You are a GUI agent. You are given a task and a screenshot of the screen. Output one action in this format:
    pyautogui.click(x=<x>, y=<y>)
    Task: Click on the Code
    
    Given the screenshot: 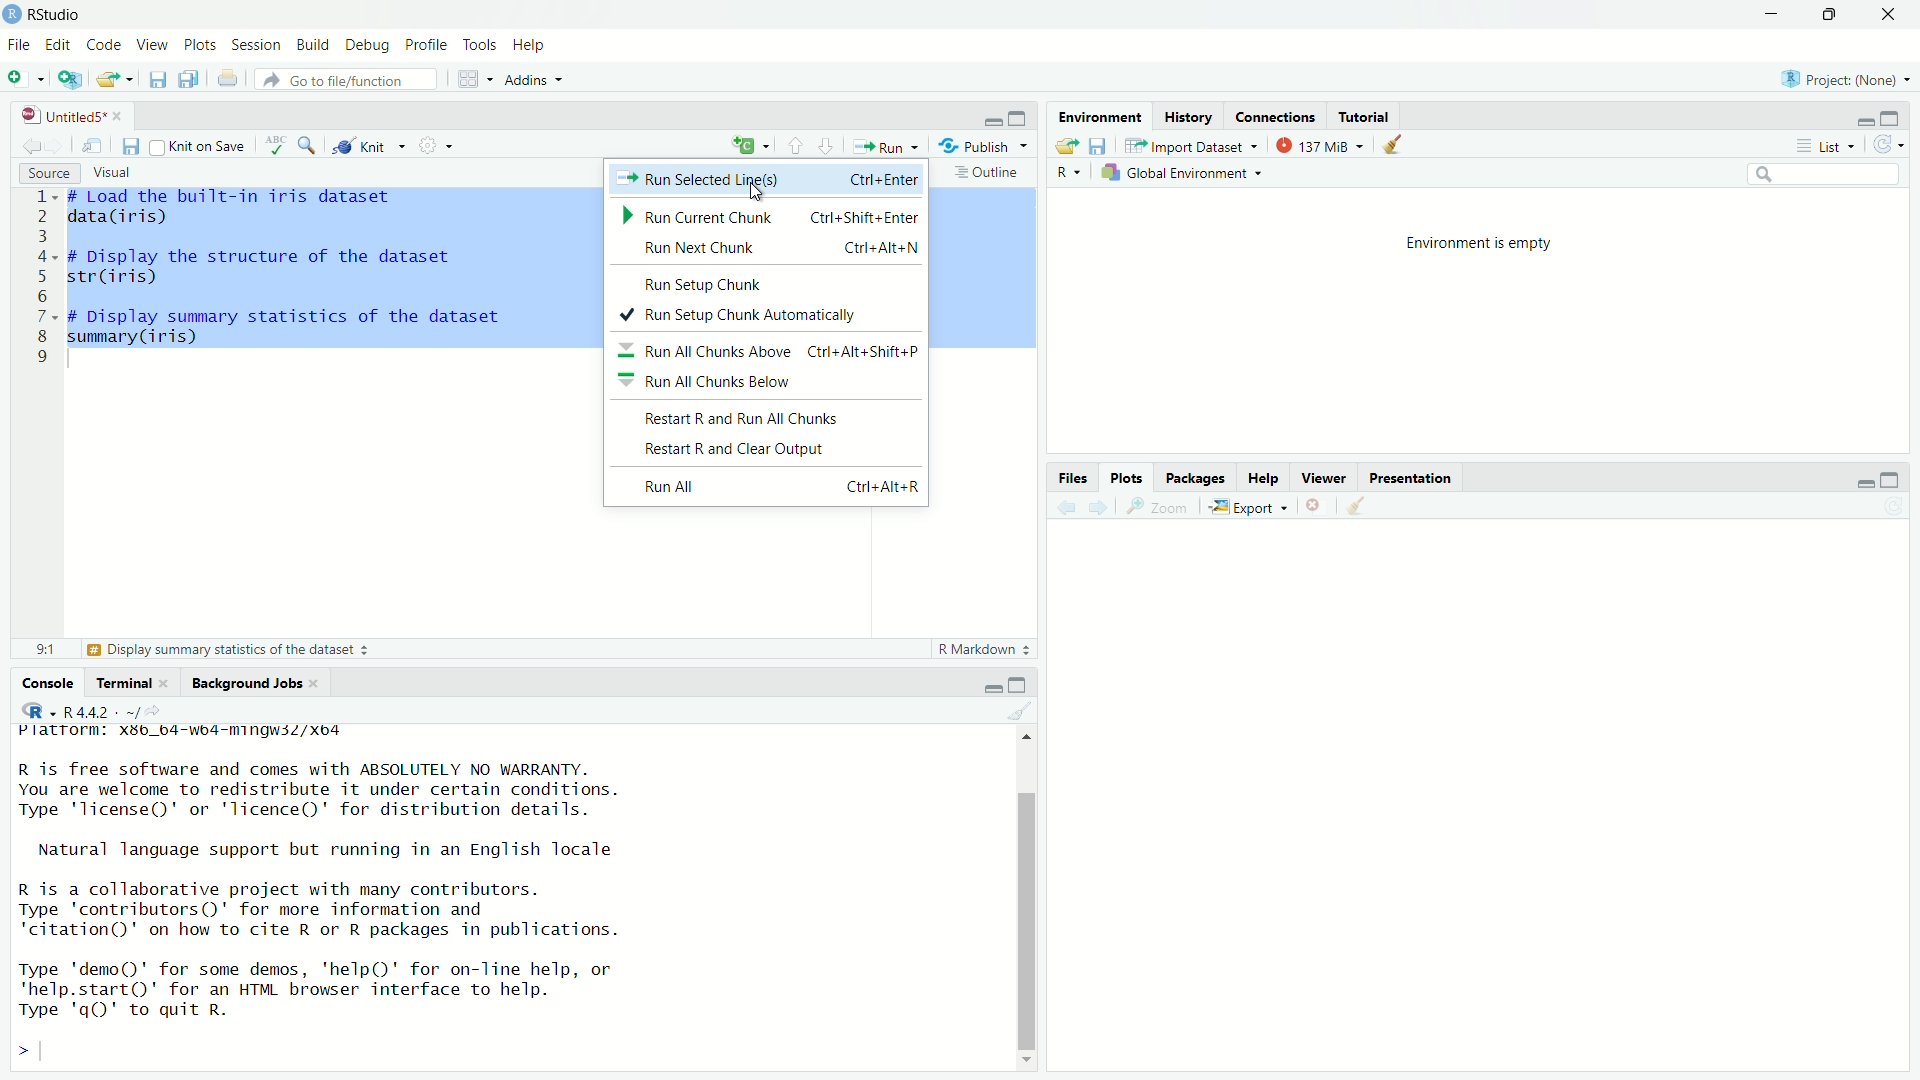 What is the action you would take?
    pyautogui.click(x=103, y=45)
    